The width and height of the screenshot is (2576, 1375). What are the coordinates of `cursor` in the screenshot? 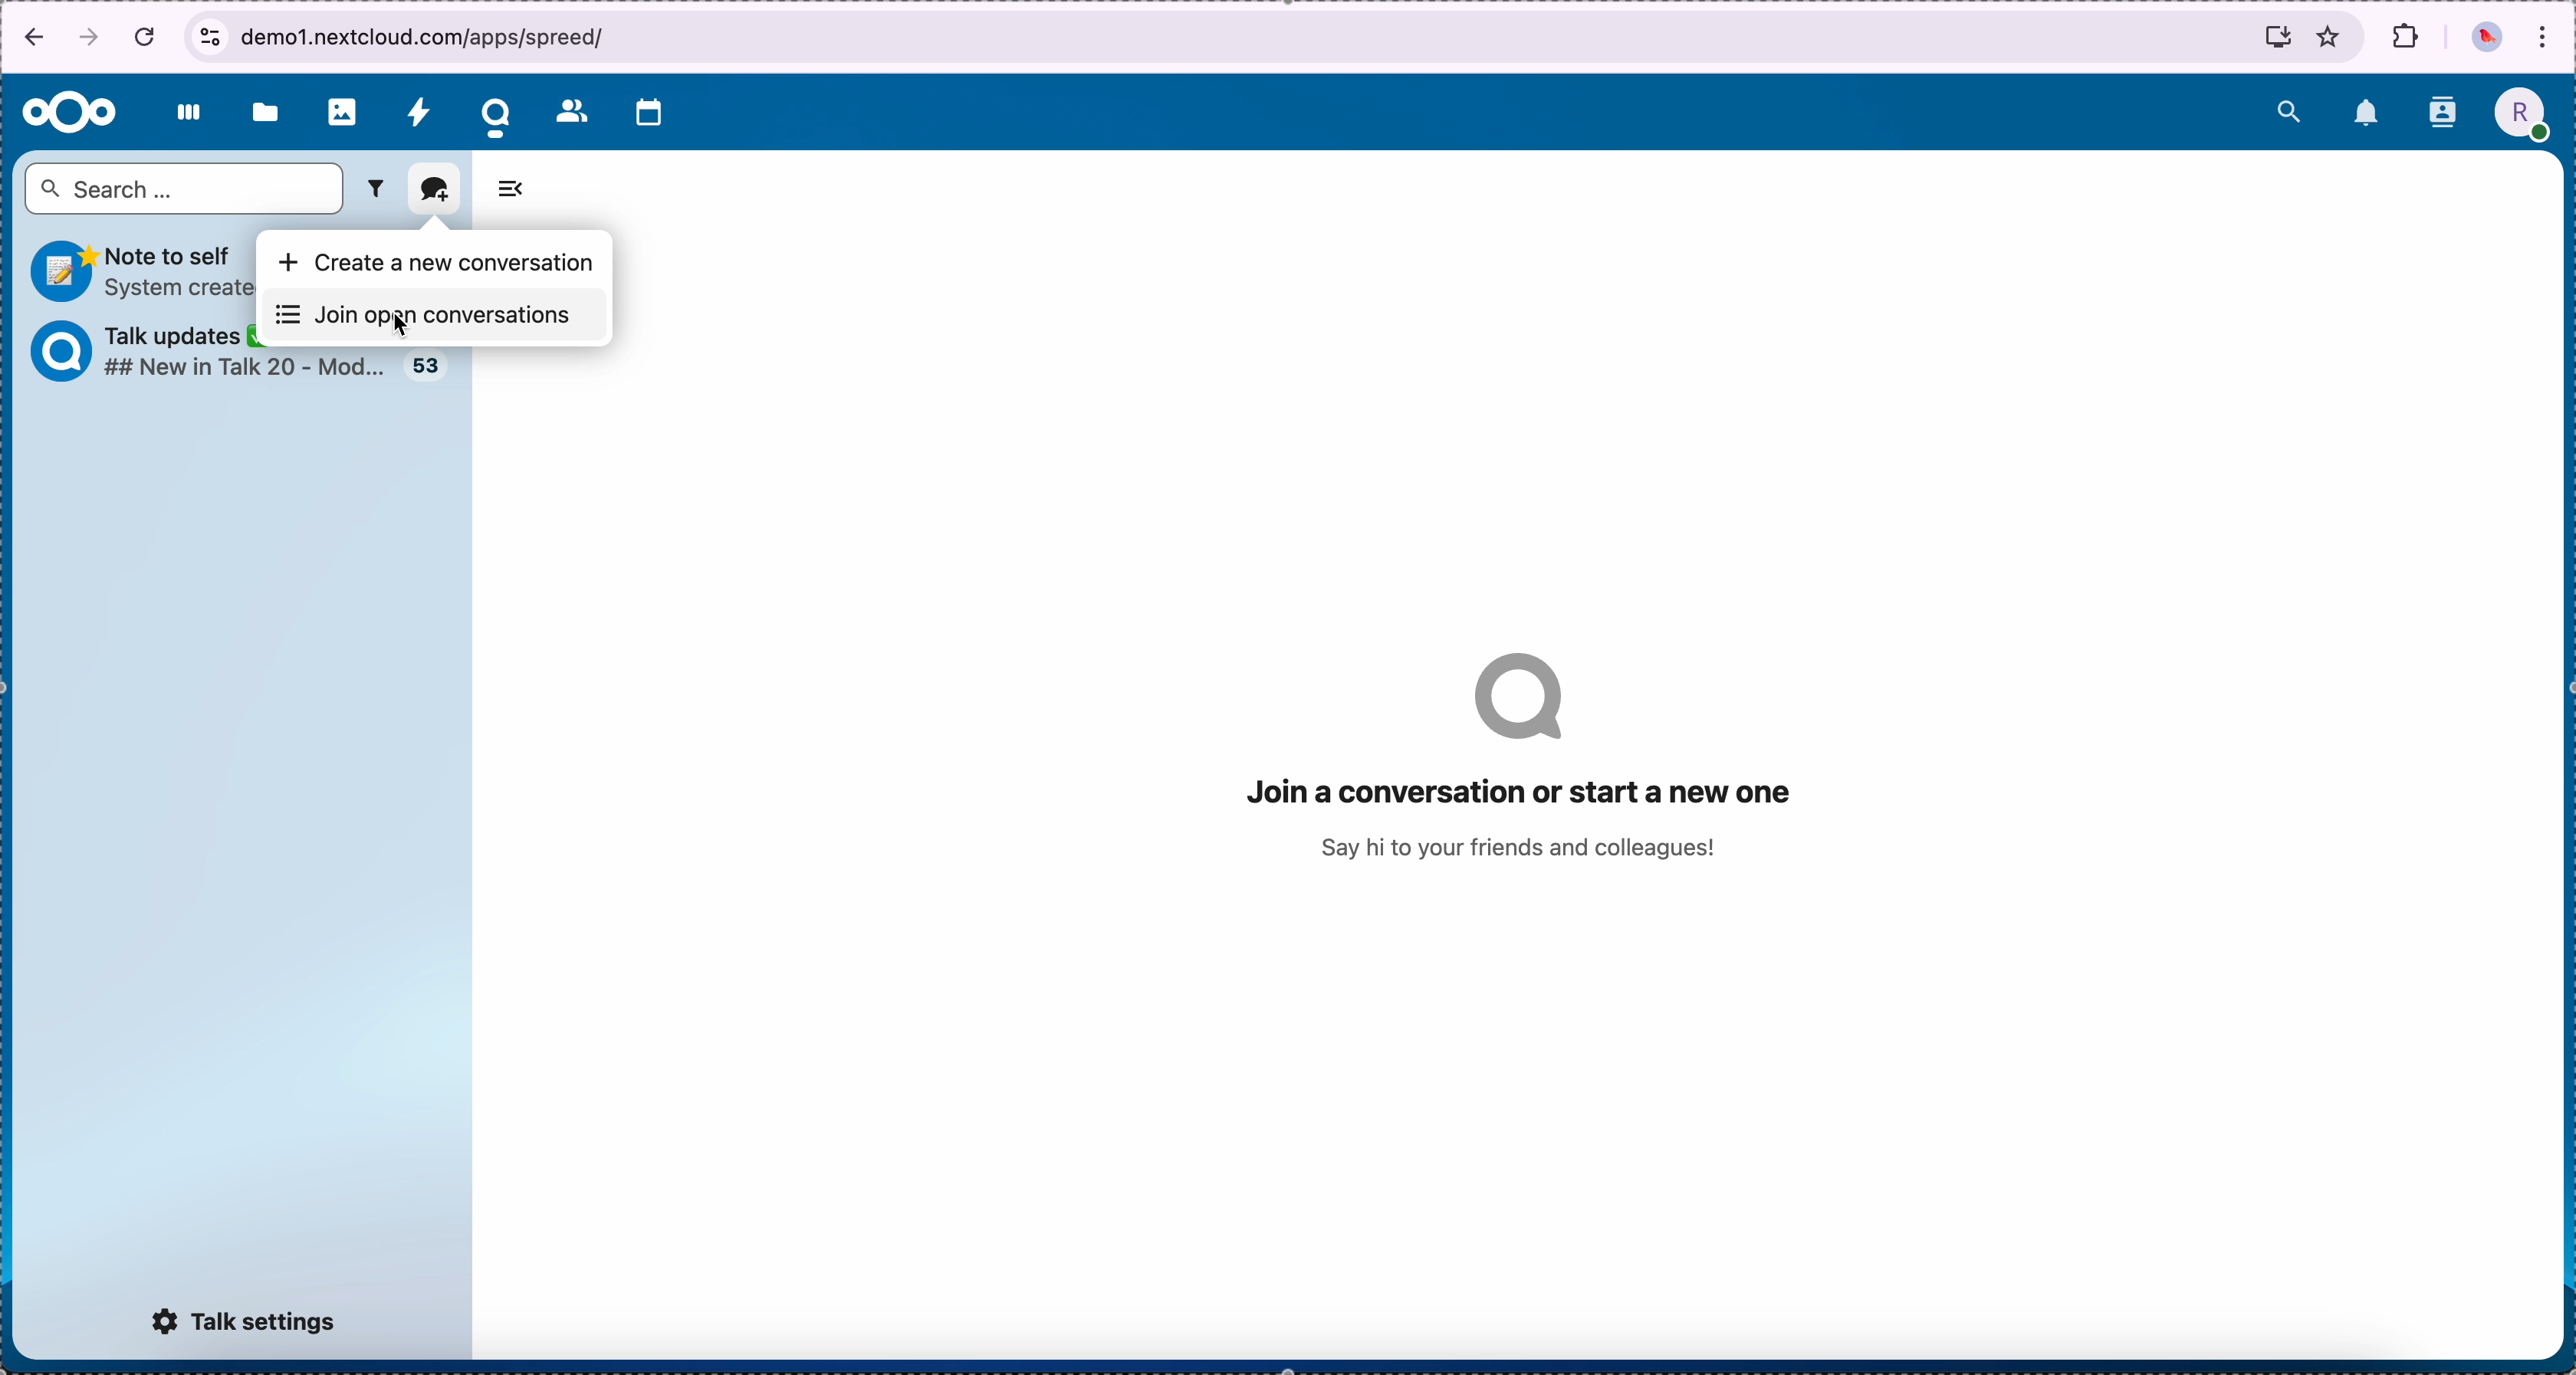 It's located at (402, 326).